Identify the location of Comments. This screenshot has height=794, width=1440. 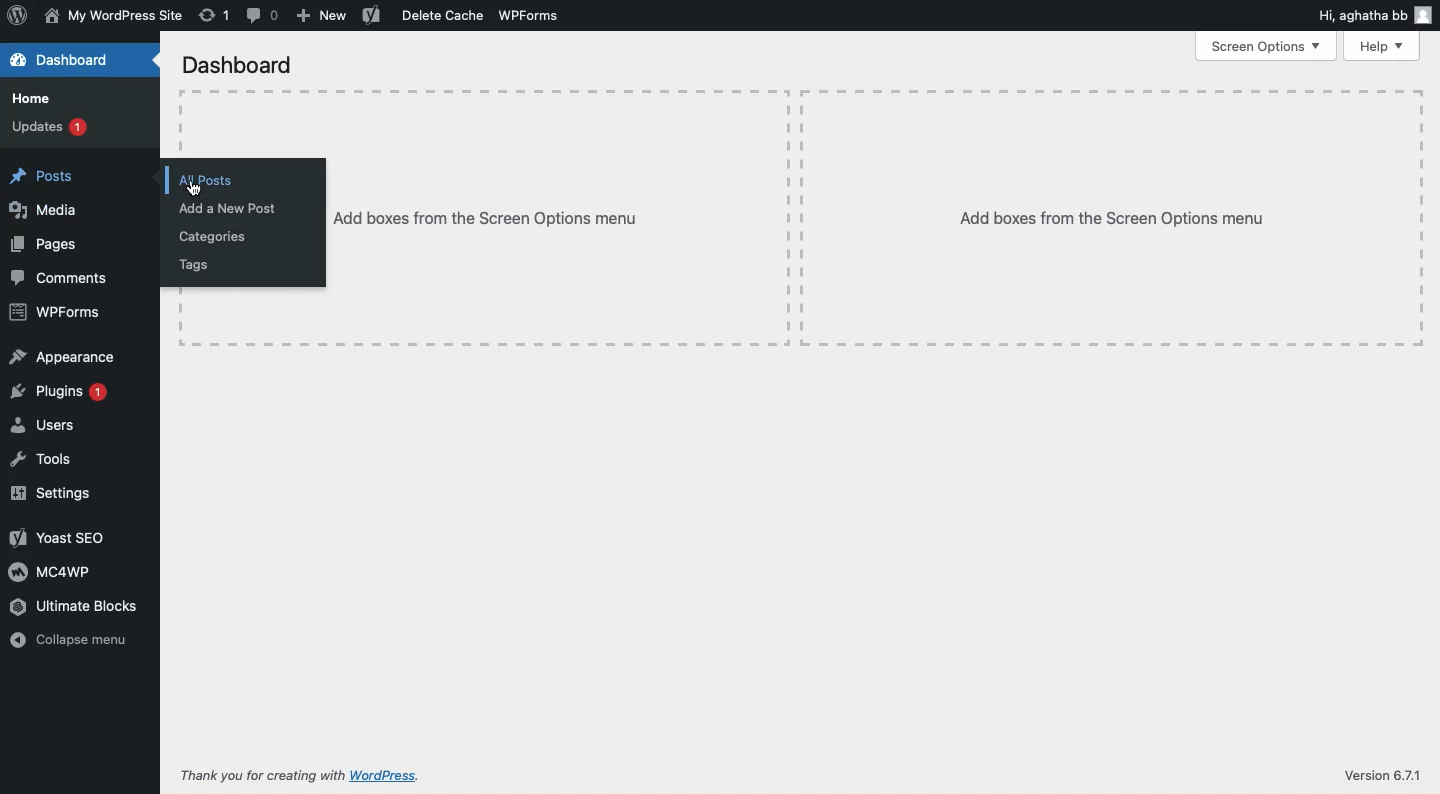
(61, 277).